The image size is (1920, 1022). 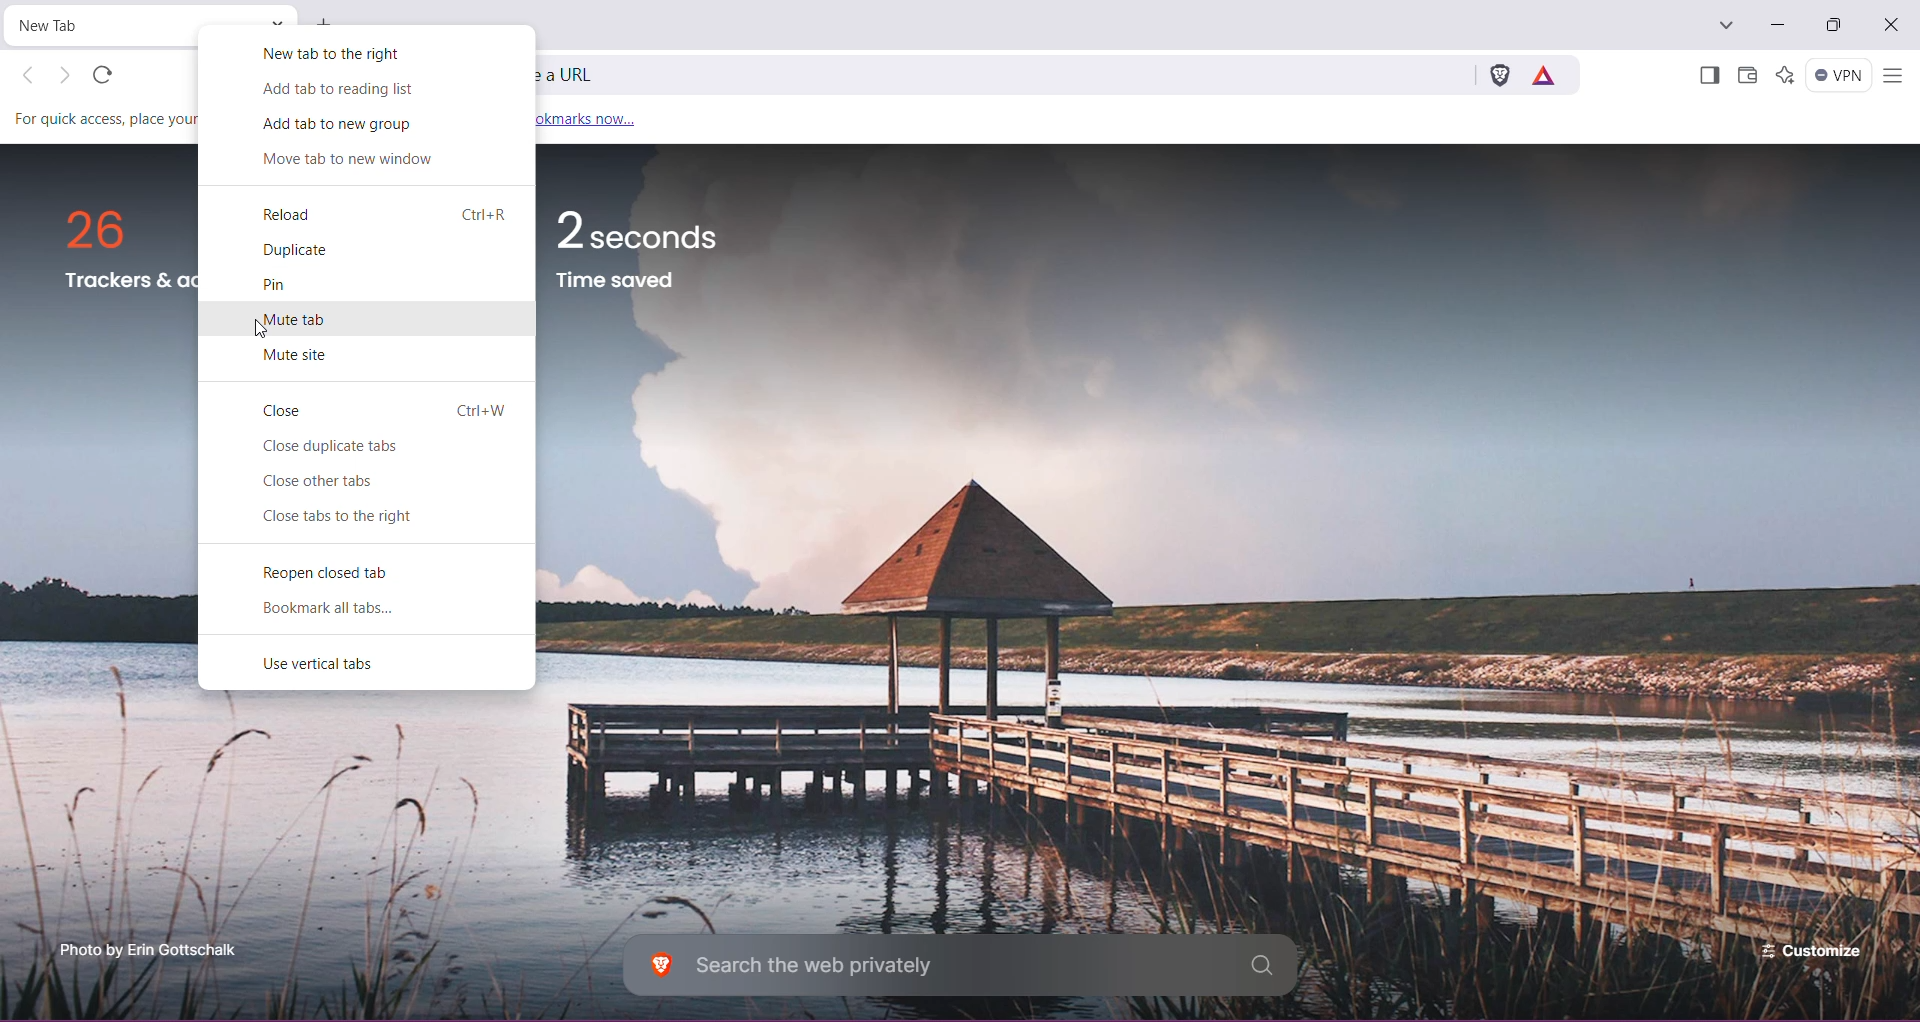 I want to click on Cursor, so click(x=204, y=30).